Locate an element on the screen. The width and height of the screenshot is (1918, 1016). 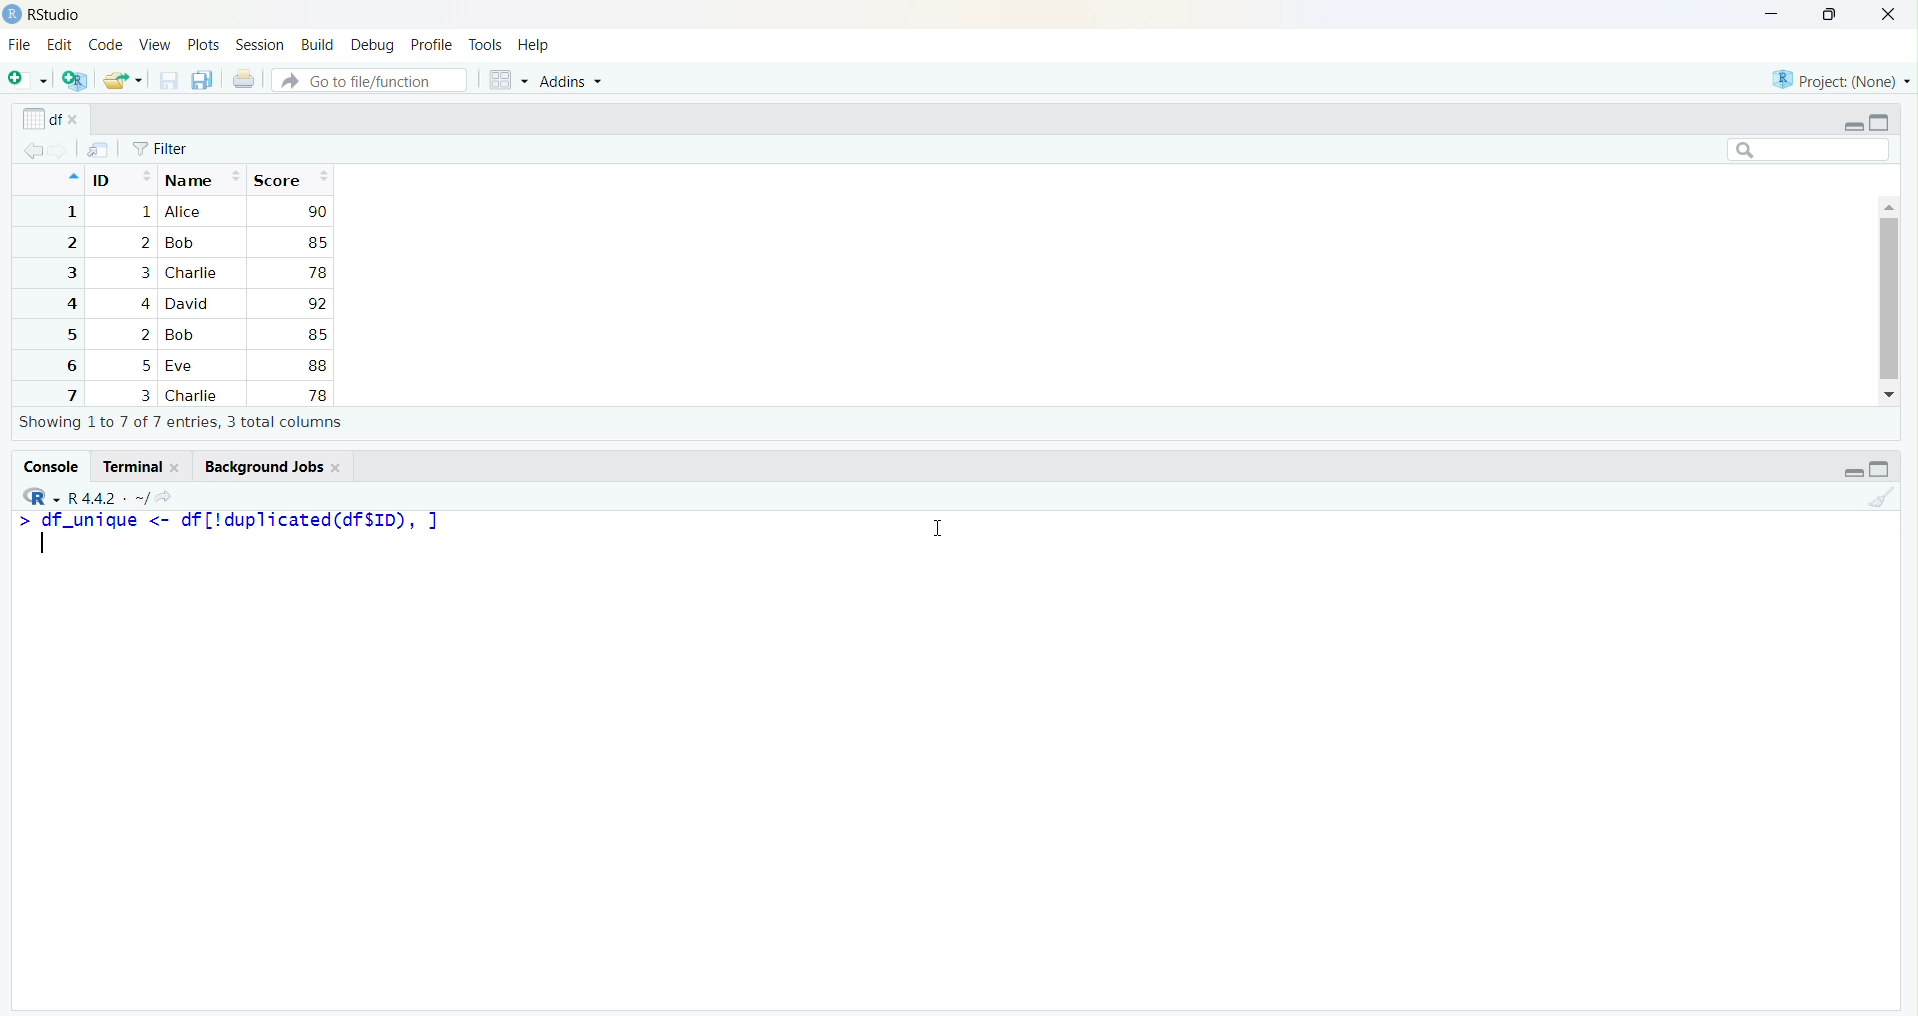
Project (None) is located at coordinates (1837, 81).